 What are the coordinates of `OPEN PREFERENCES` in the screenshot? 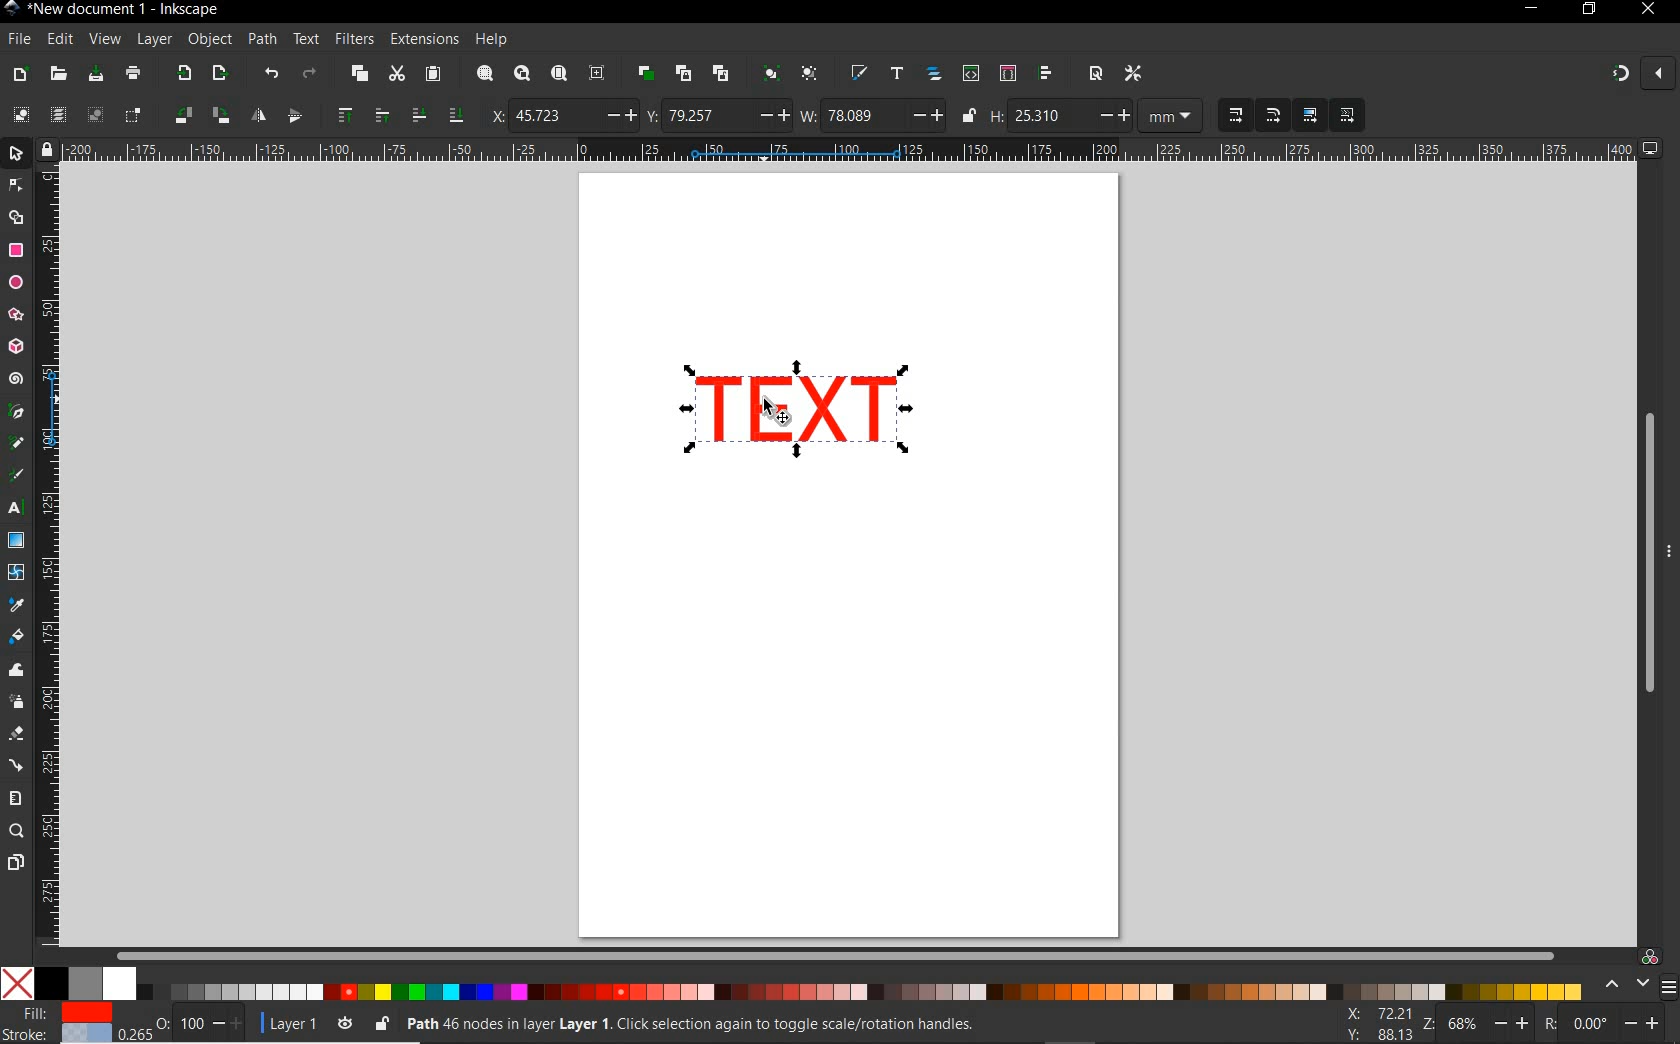 It's located at (1135, 73).